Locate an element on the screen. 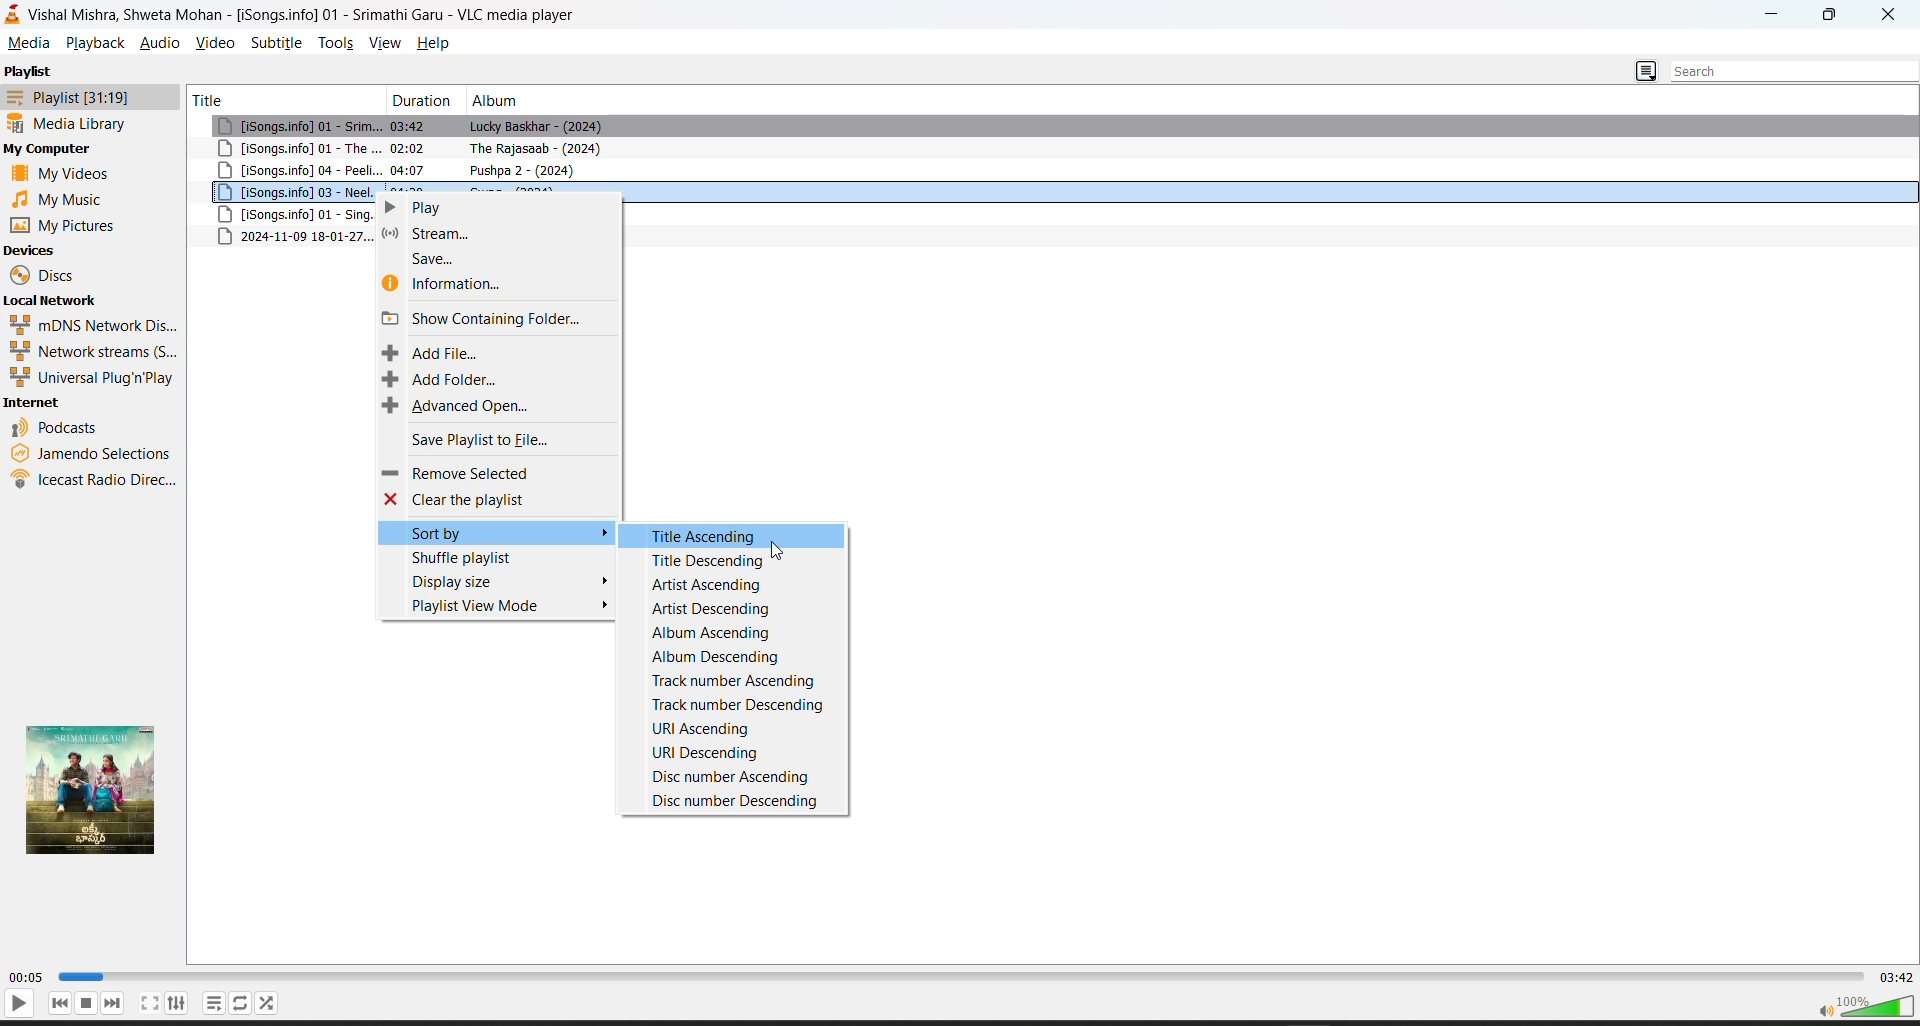 Image resolution: width=1920 pixels, height=1026 pixels. tools is located at coordinates (336, 42).